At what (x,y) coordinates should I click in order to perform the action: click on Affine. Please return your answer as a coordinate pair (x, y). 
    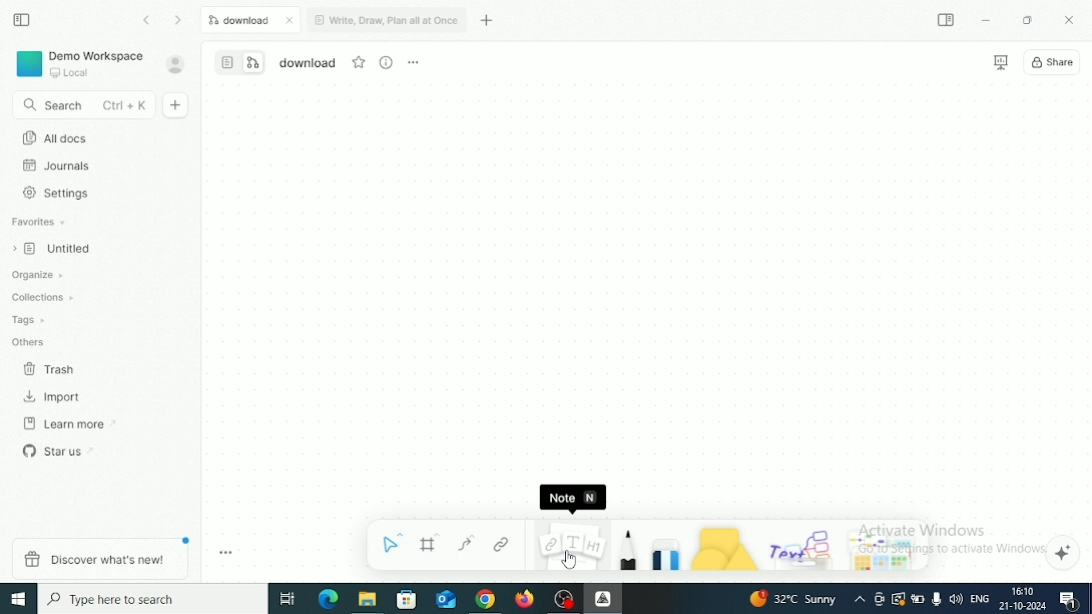
    Looking at the image, I should click on (603, 598).